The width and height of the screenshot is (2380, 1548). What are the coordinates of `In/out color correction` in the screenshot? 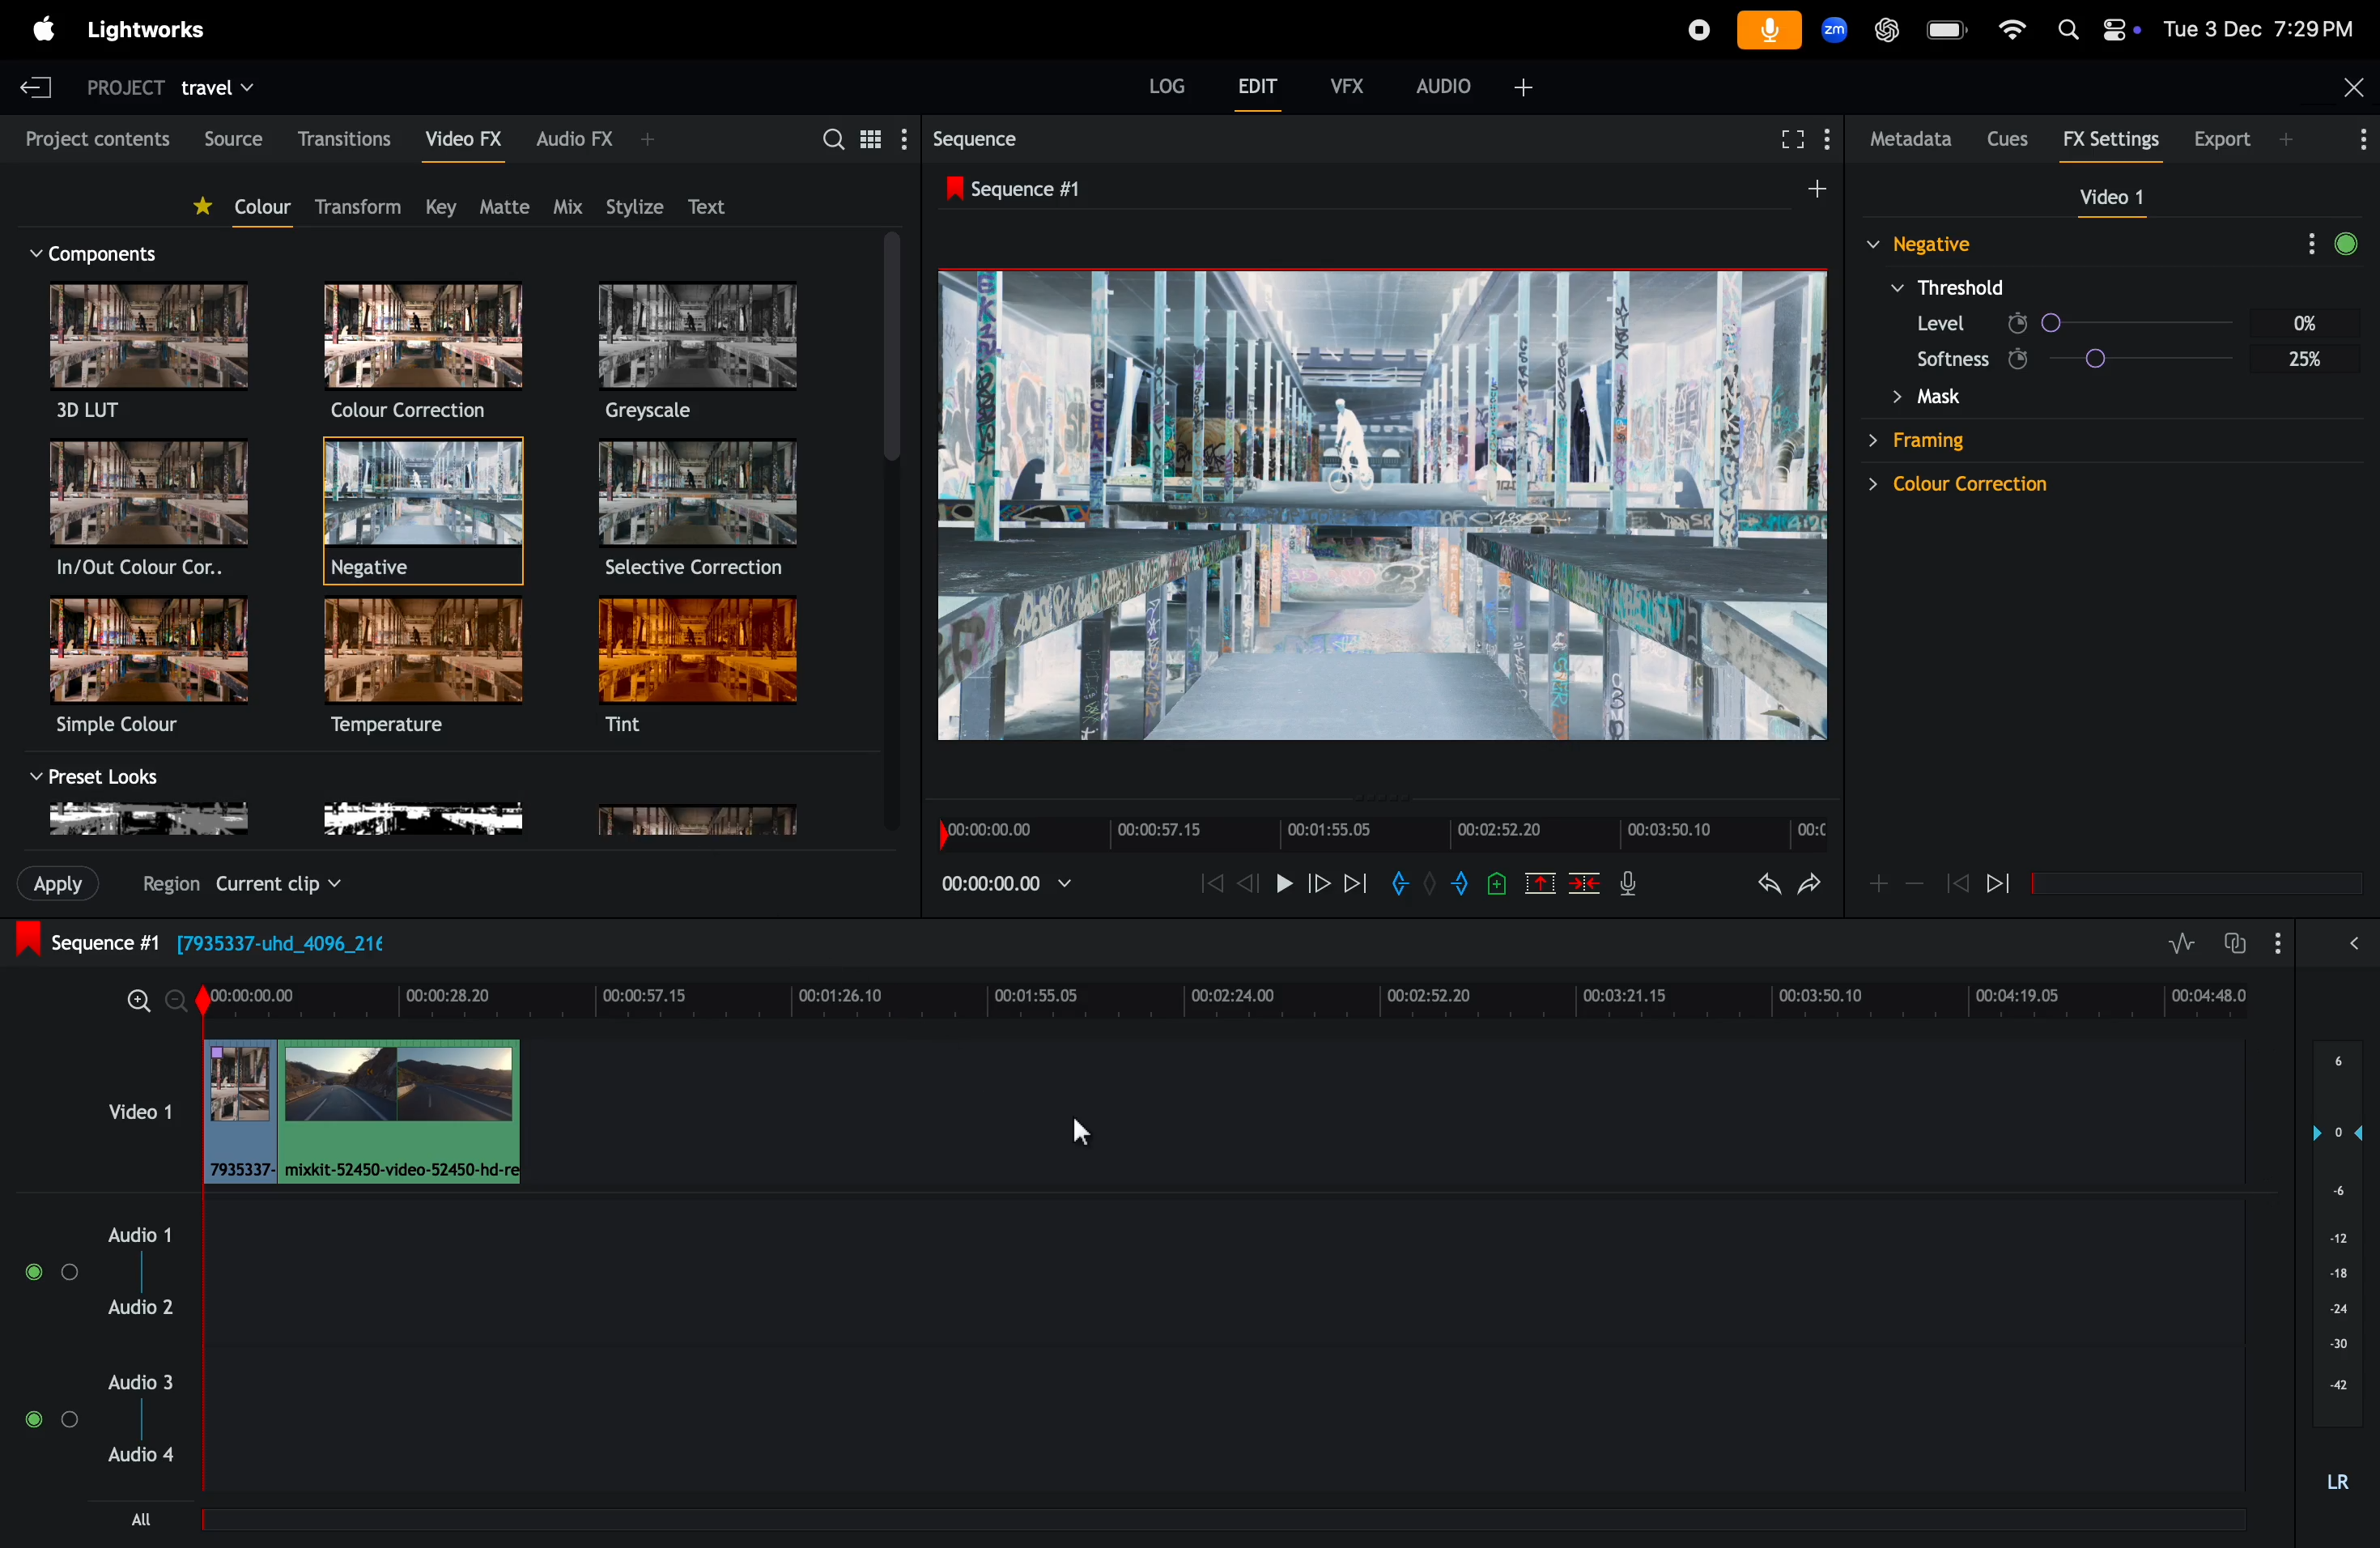 It's located at (146, 512).